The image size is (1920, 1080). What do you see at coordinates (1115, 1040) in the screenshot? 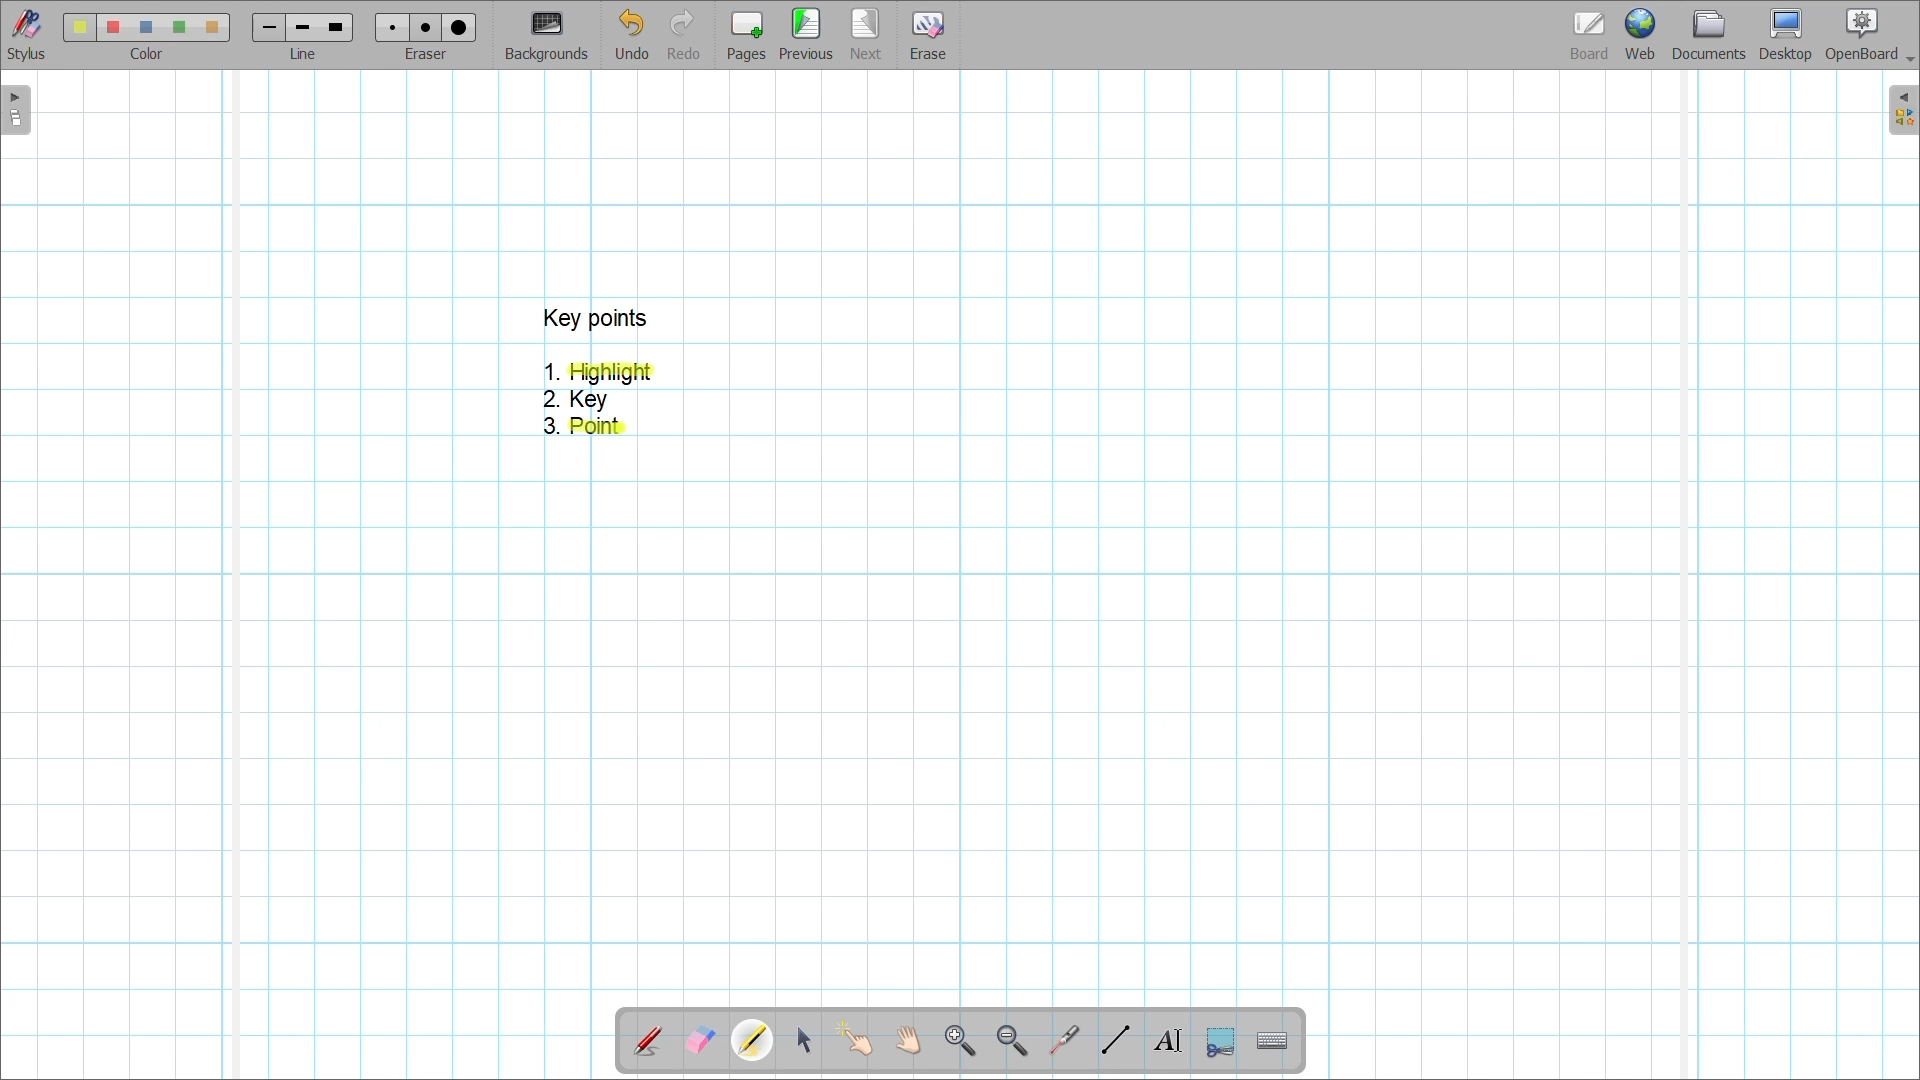
I see `Draw lines` at bounding box center [1115, 1040].